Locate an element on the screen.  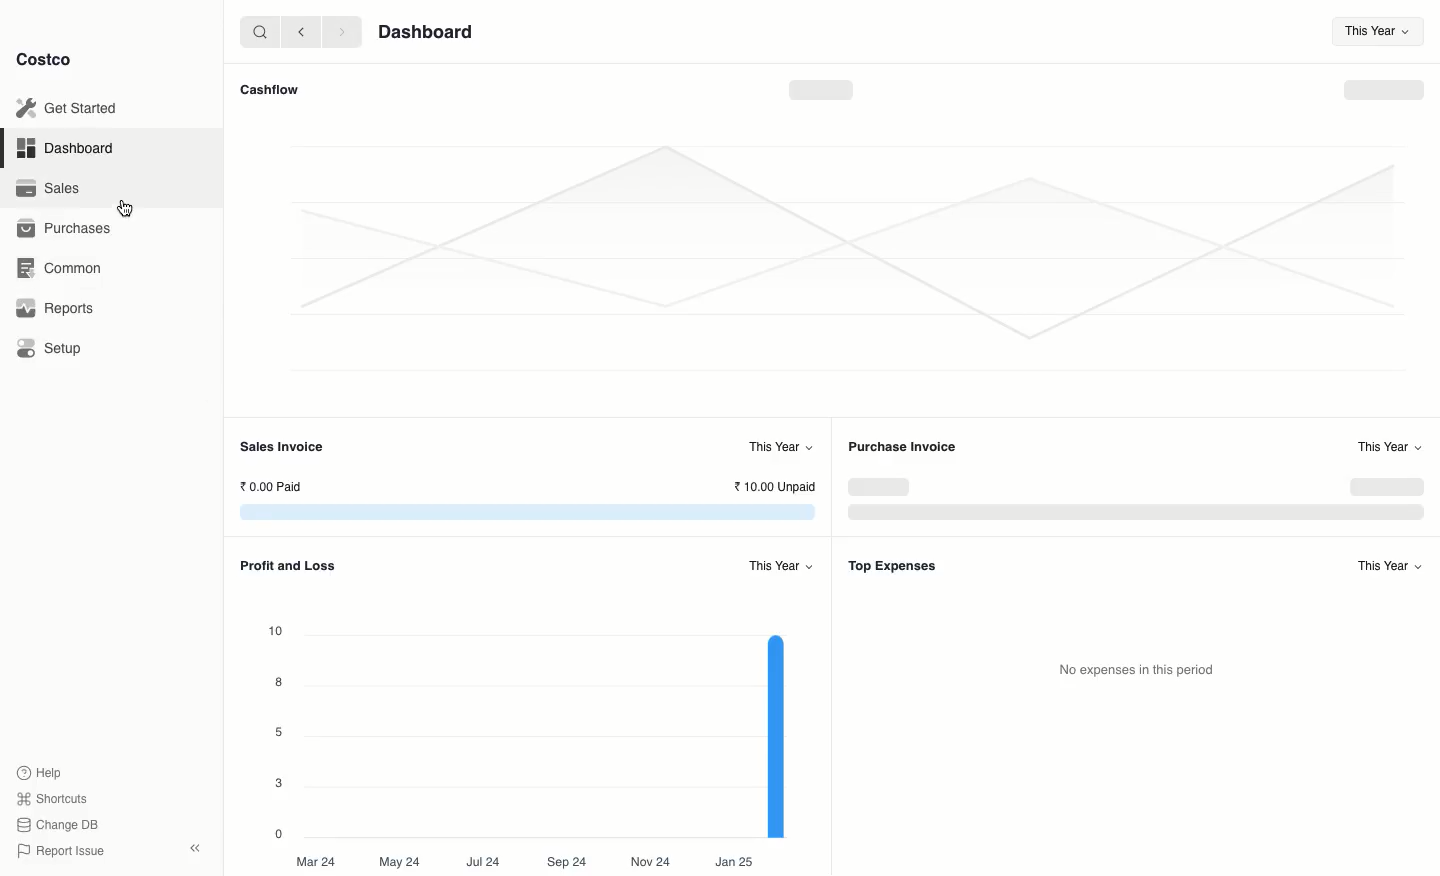
10 is located at coordinates (276, 631).